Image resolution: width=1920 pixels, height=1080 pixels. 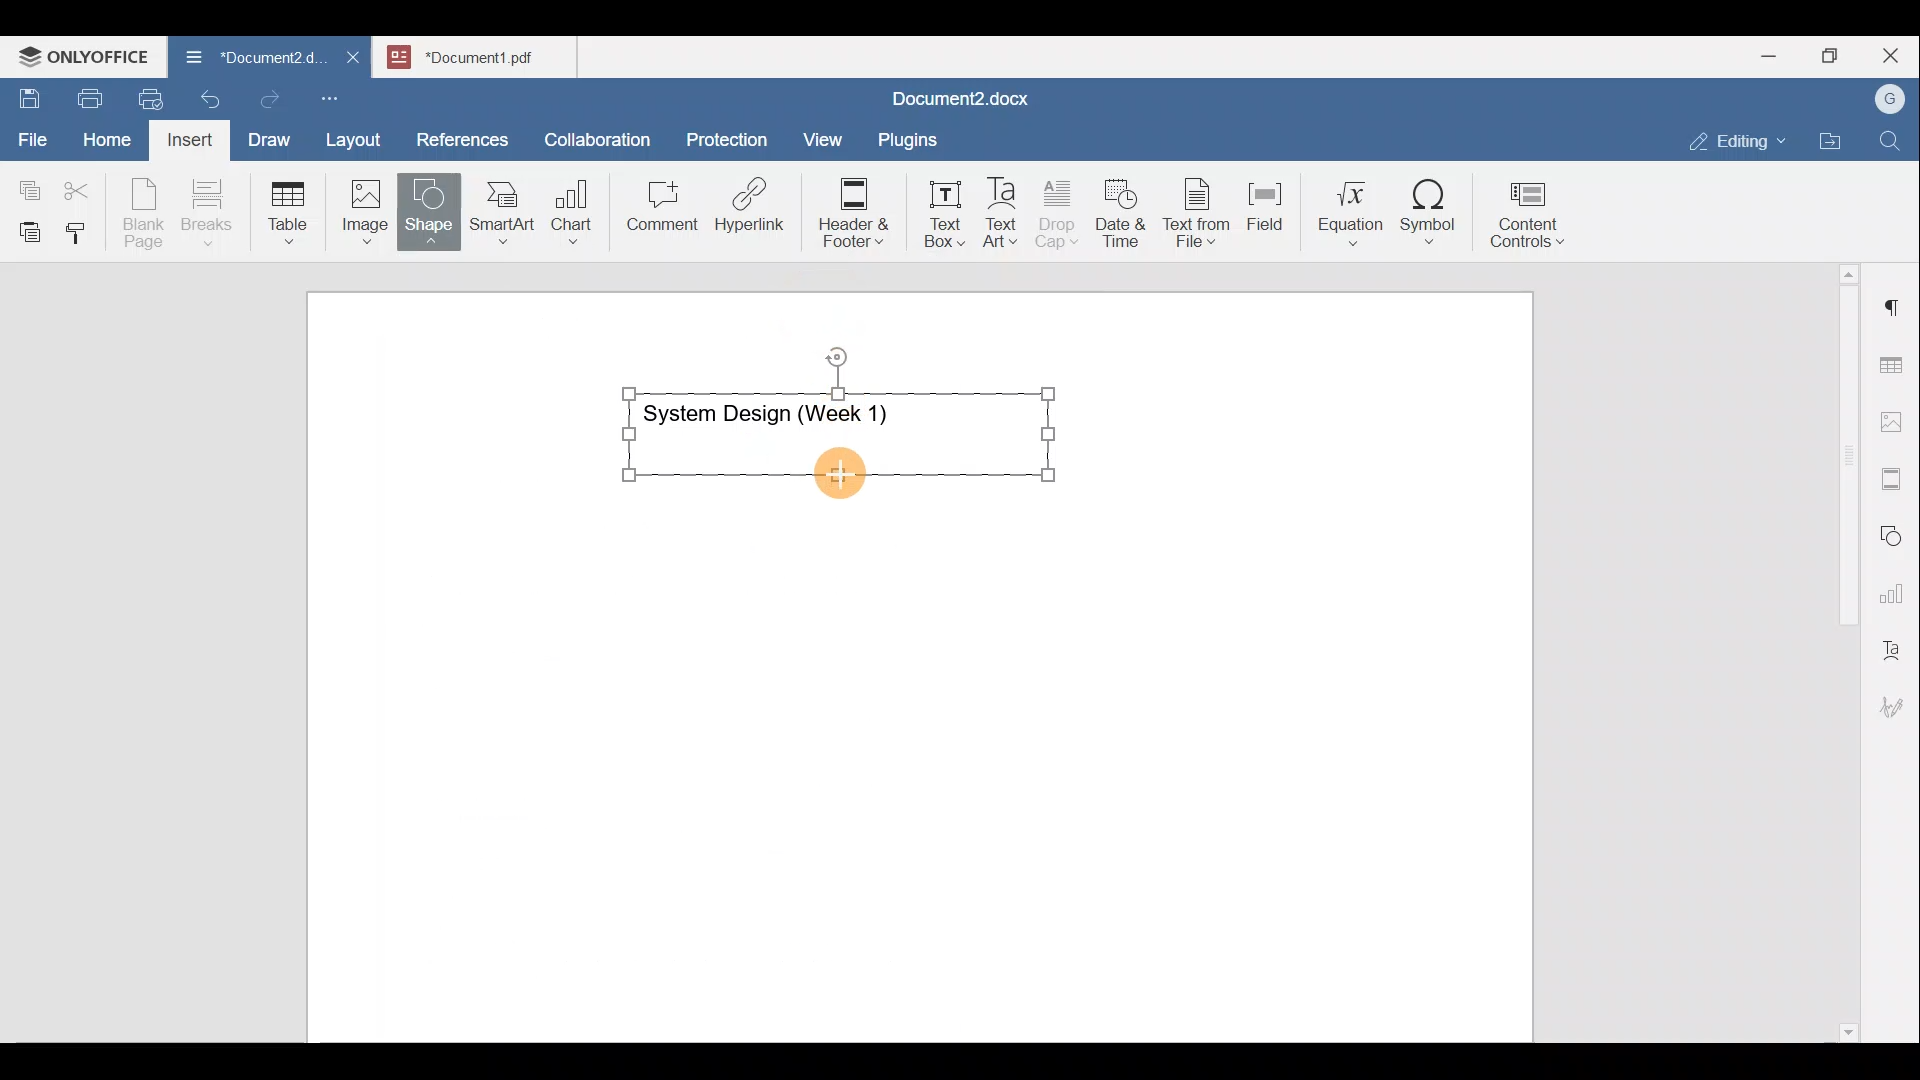 I want to click on Draw, so click(x=266, y=135).